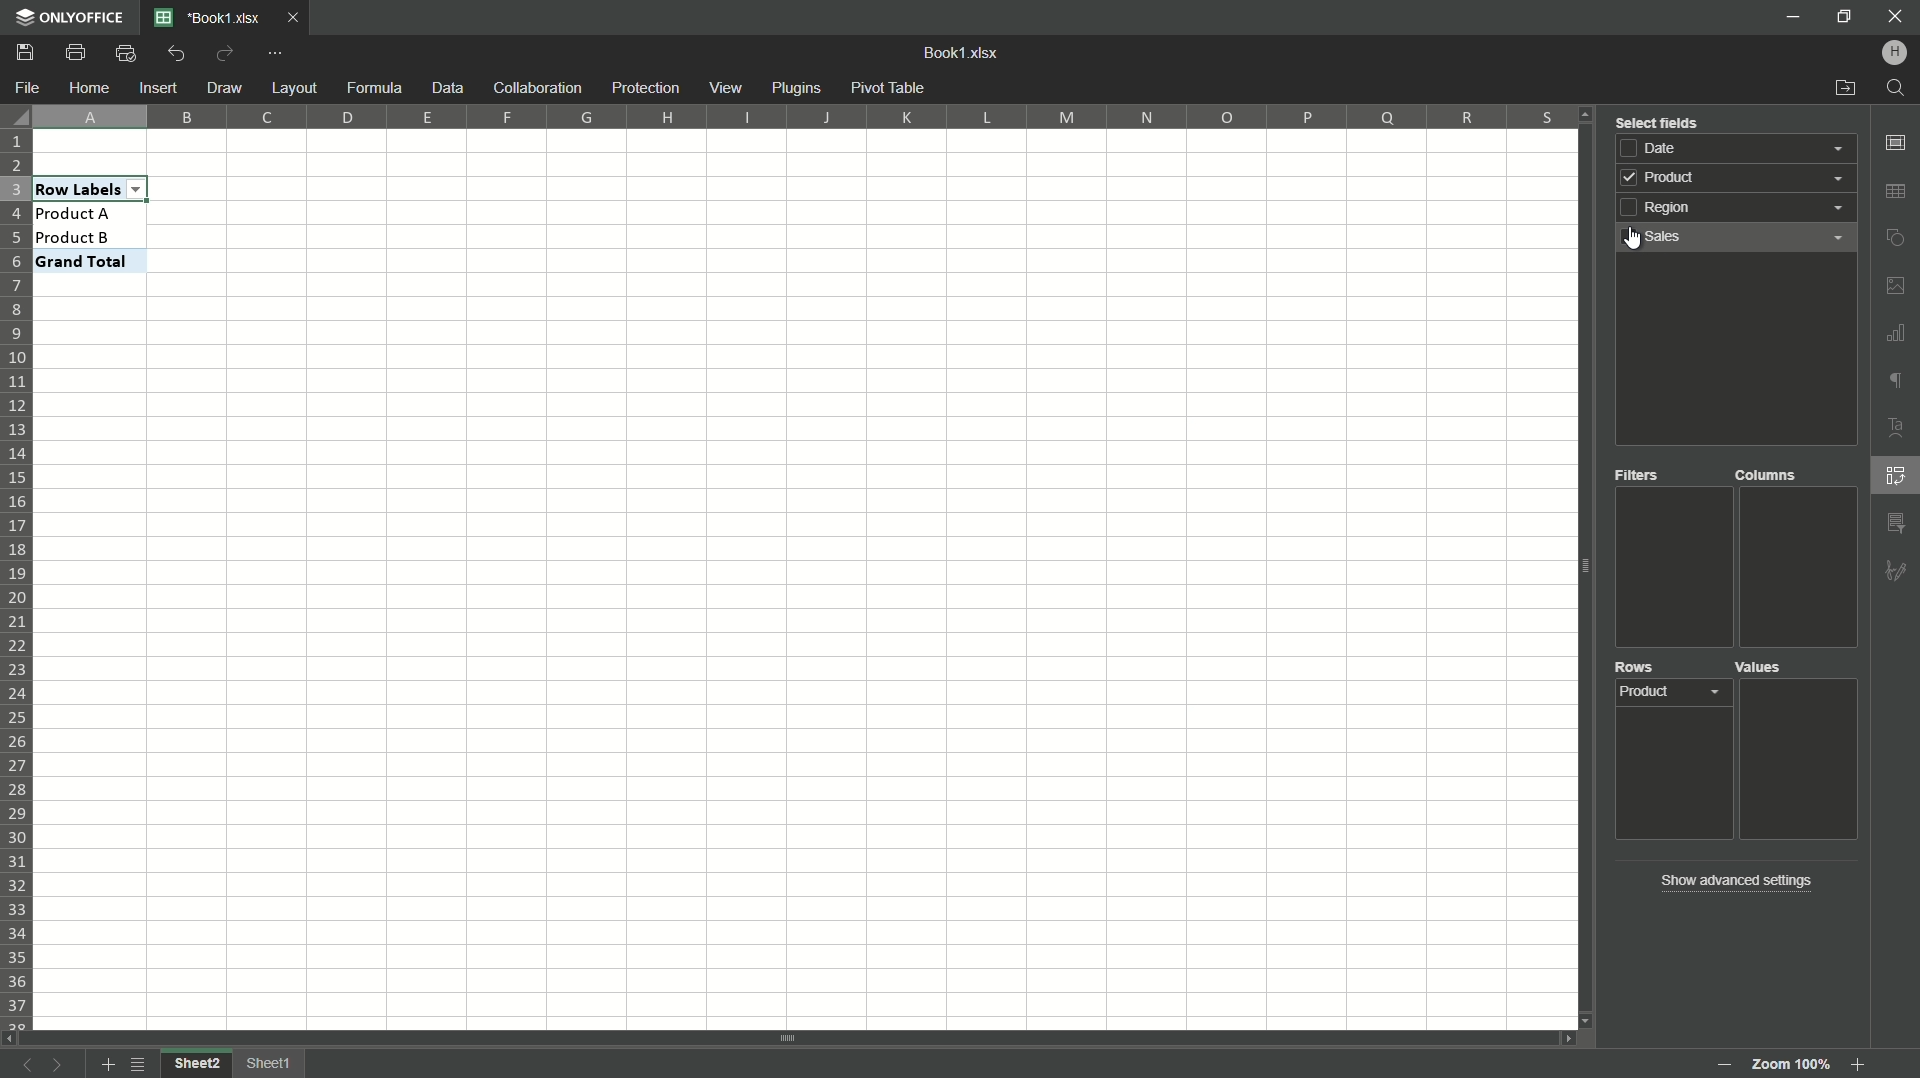 The image size is (1920, 1080). Describe the element at coordinates (643, 89) in the screenshot. I see `protection` at that location.